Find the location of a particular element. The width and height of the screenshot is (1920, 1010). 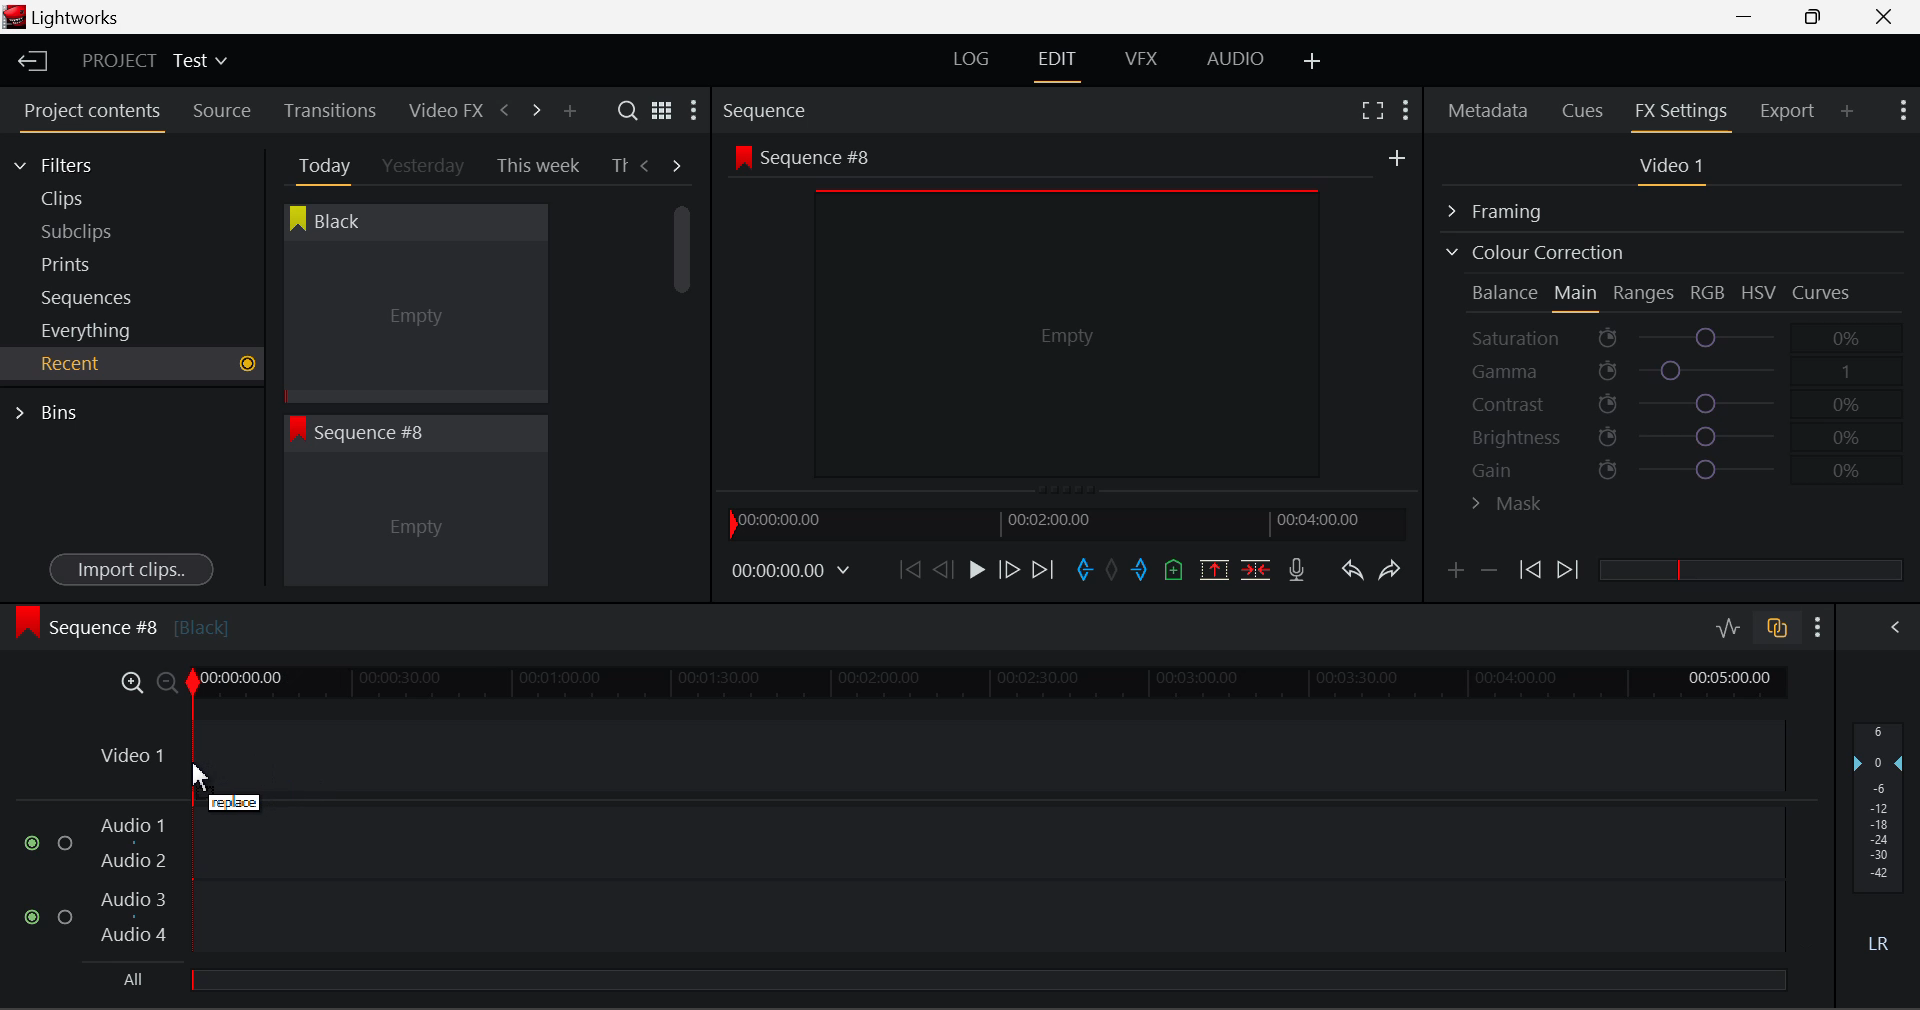

Video Input Field is located at coordinates (936, 756).